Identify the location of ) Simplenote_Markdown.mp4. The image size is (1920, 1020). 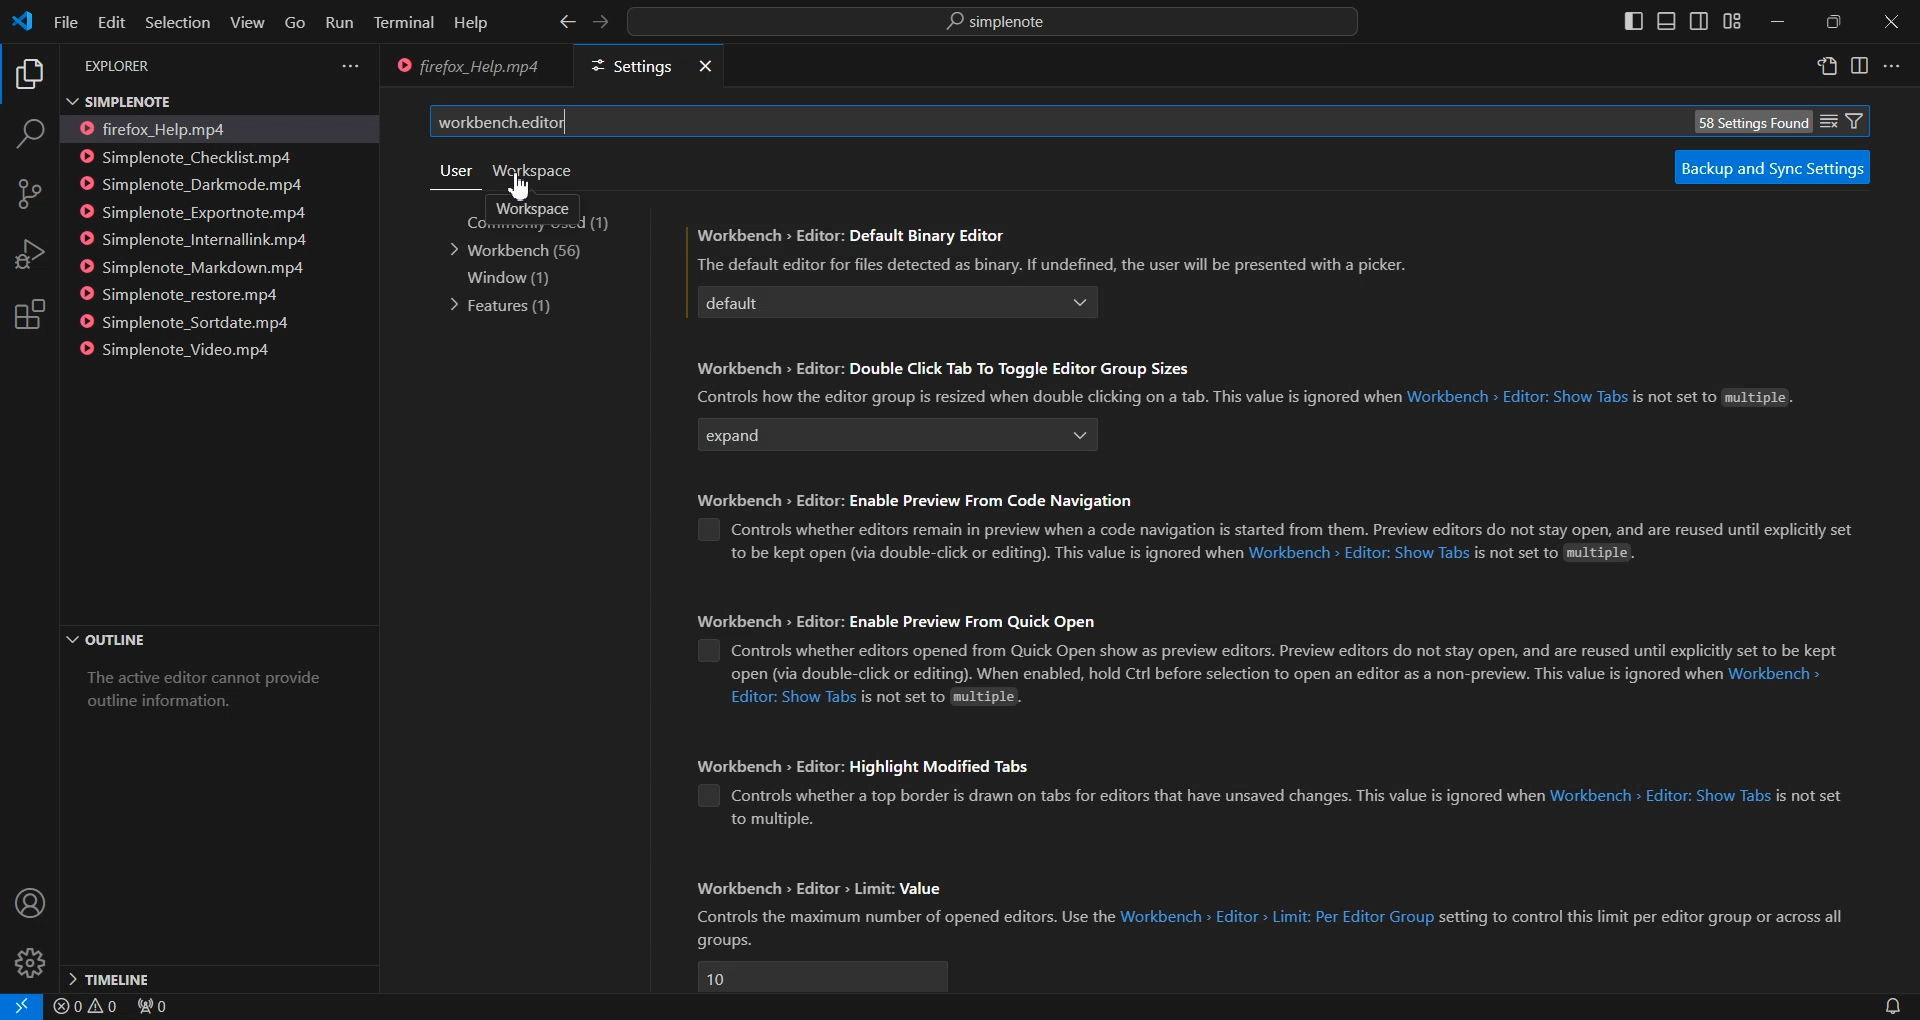
(191, 268).